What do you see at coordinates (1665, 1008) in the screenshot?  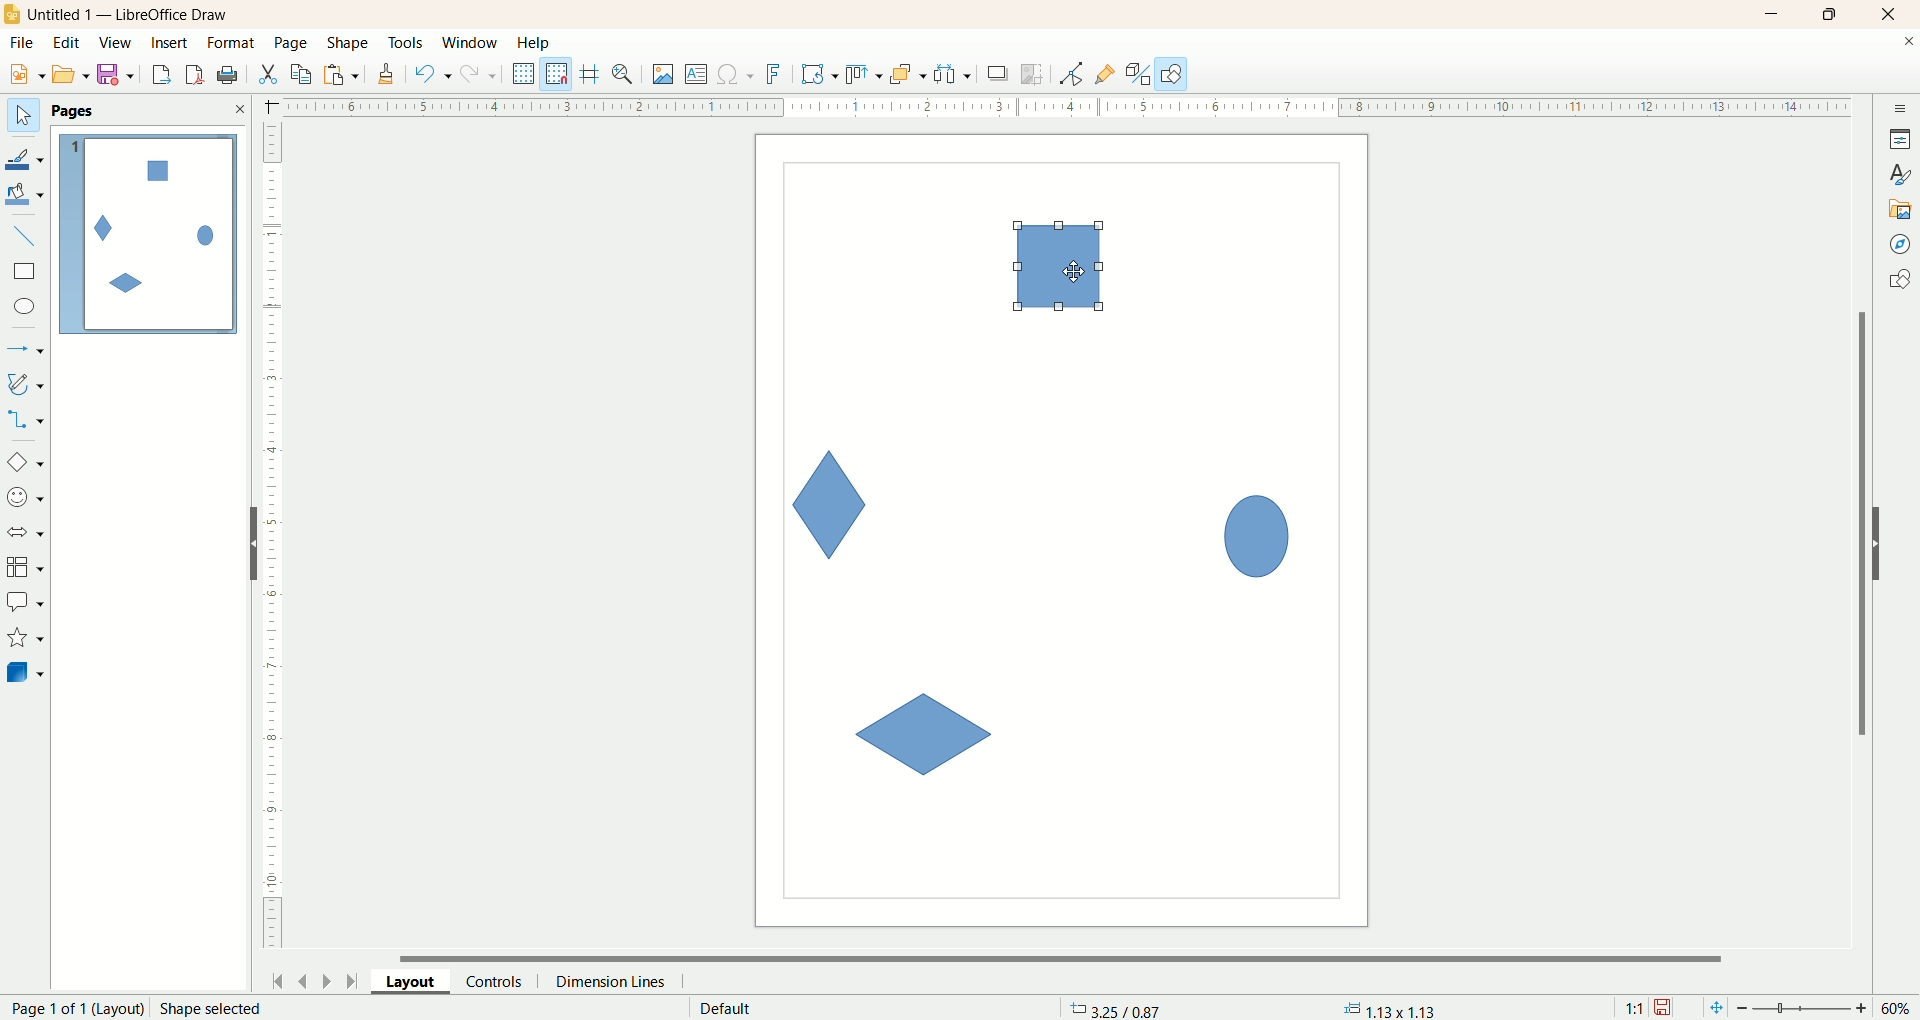 I see `save` at bounding box center [1665, 1008].